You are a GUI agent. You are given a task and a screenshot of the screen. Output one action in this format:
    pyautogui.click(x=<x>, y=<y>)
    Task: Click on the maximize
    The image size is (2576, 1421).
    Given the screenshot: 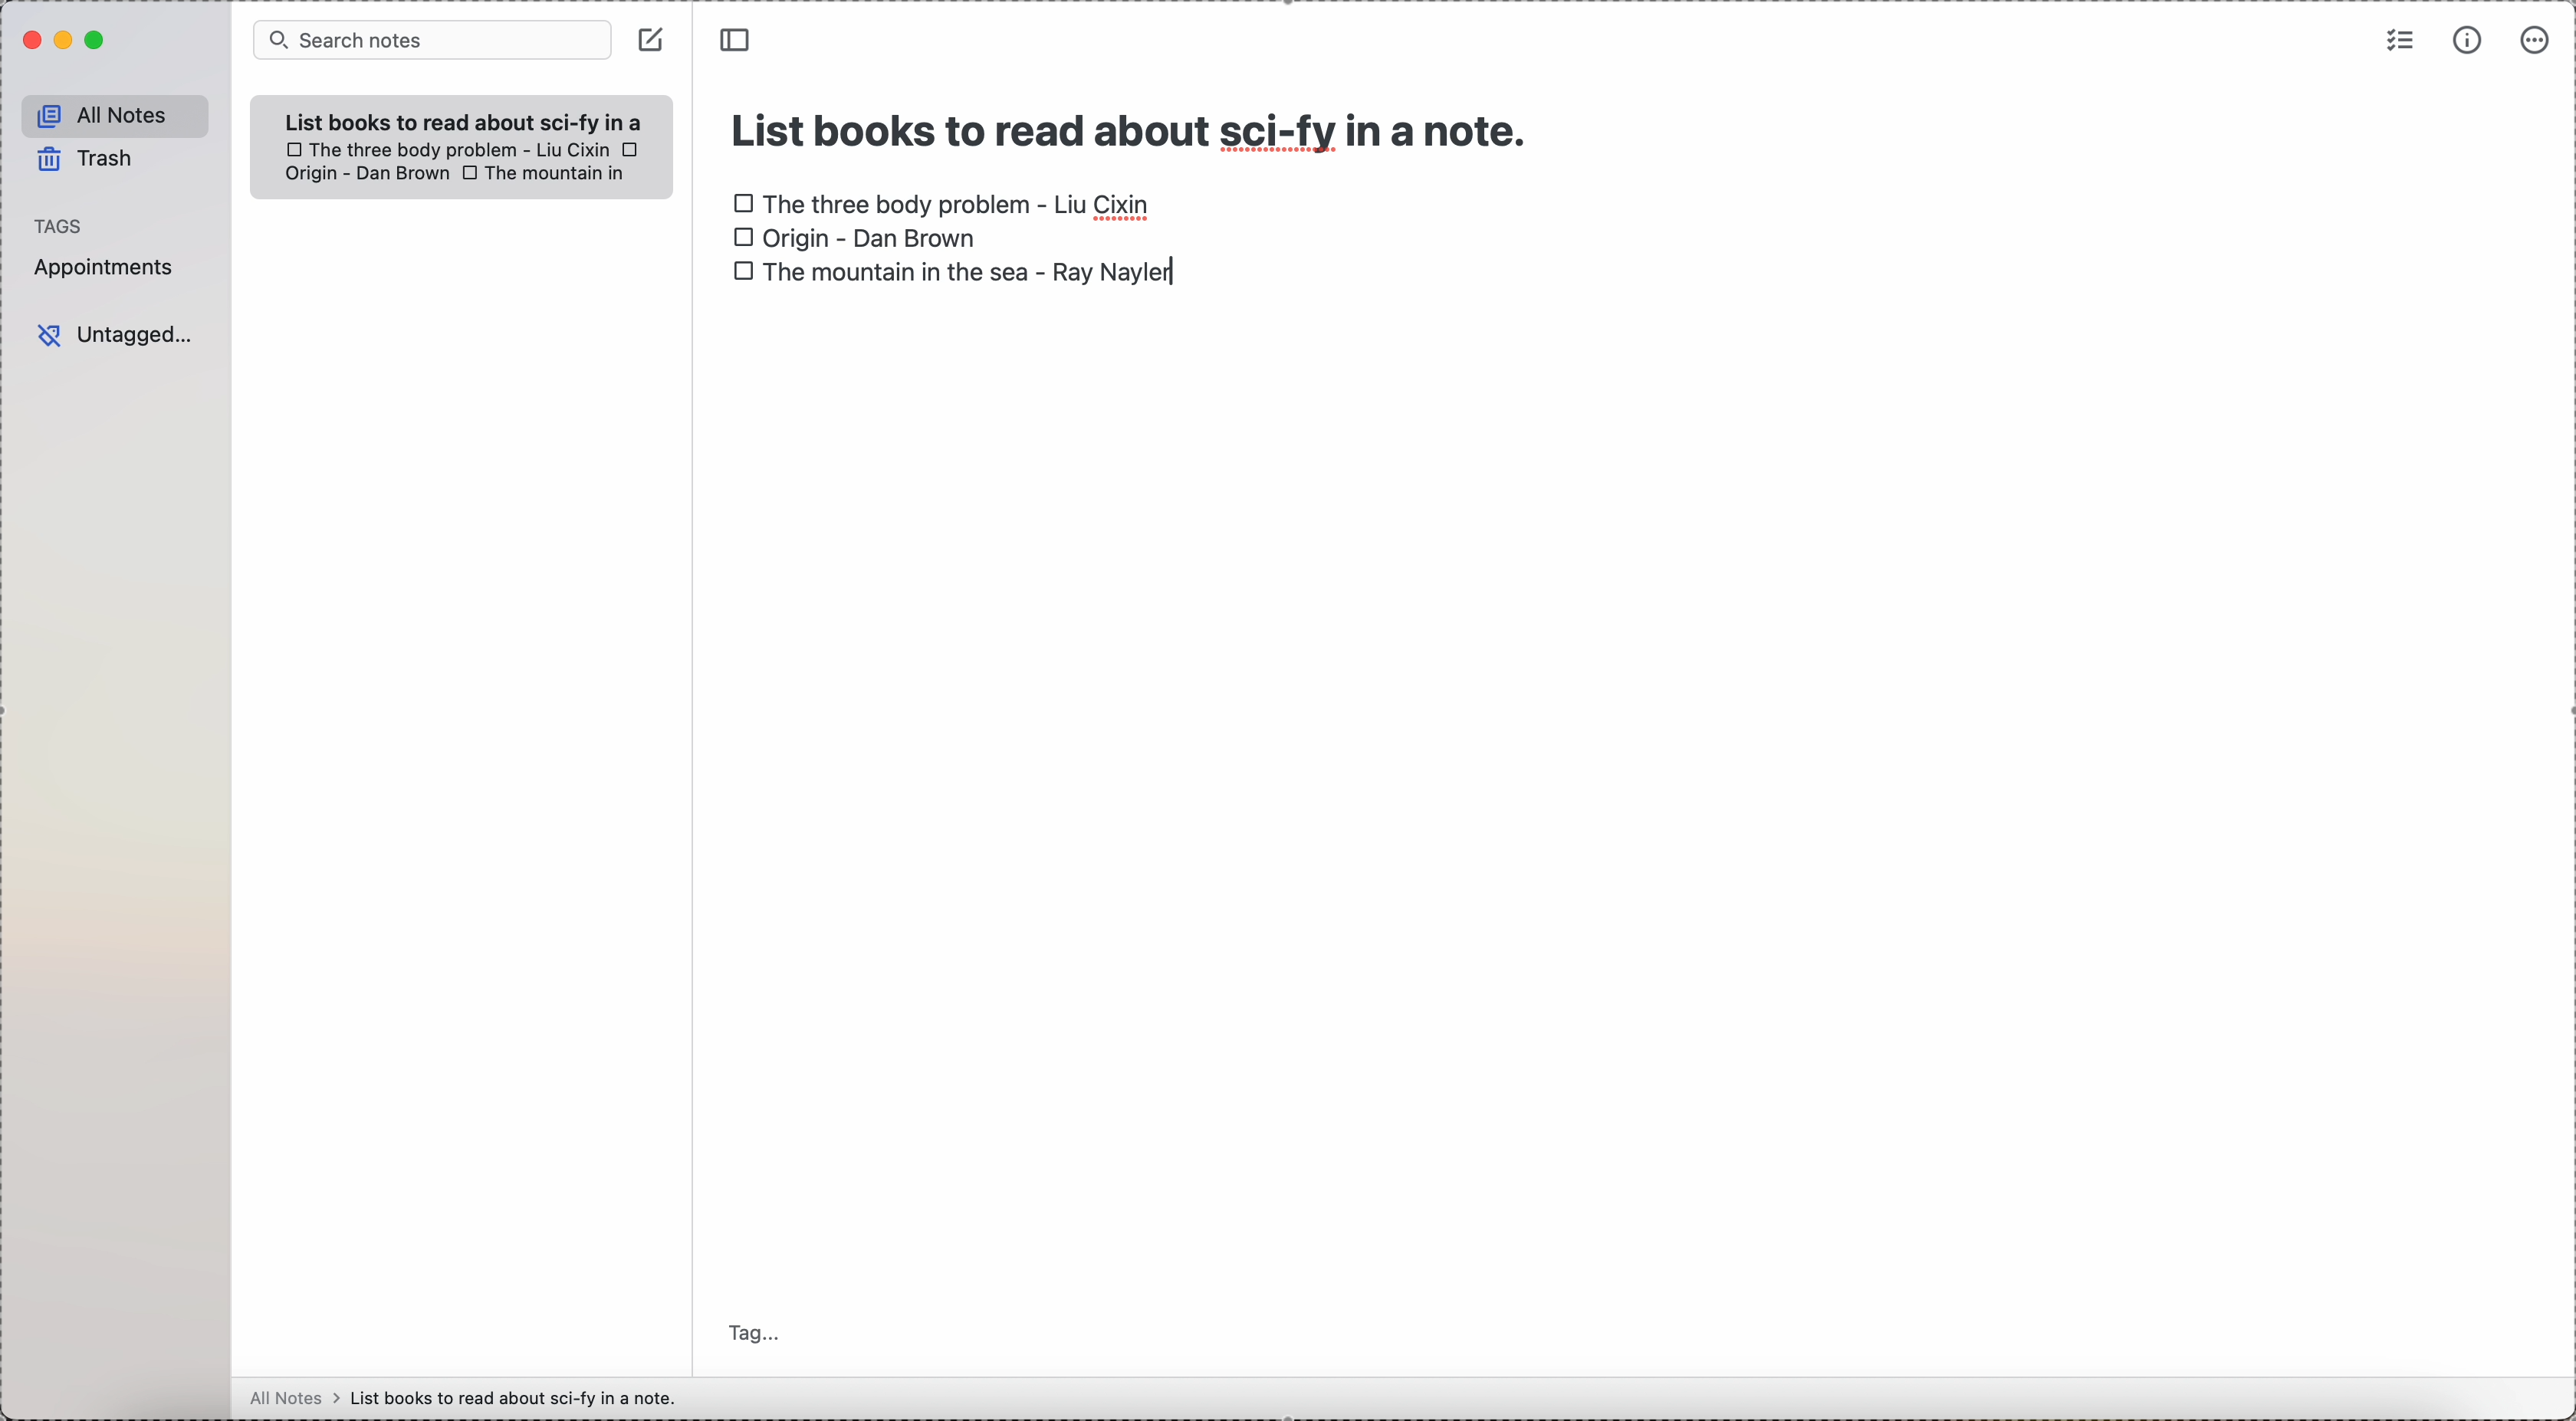 What is the action you would take?
    pyautogui.click(x=95, y=43)
    